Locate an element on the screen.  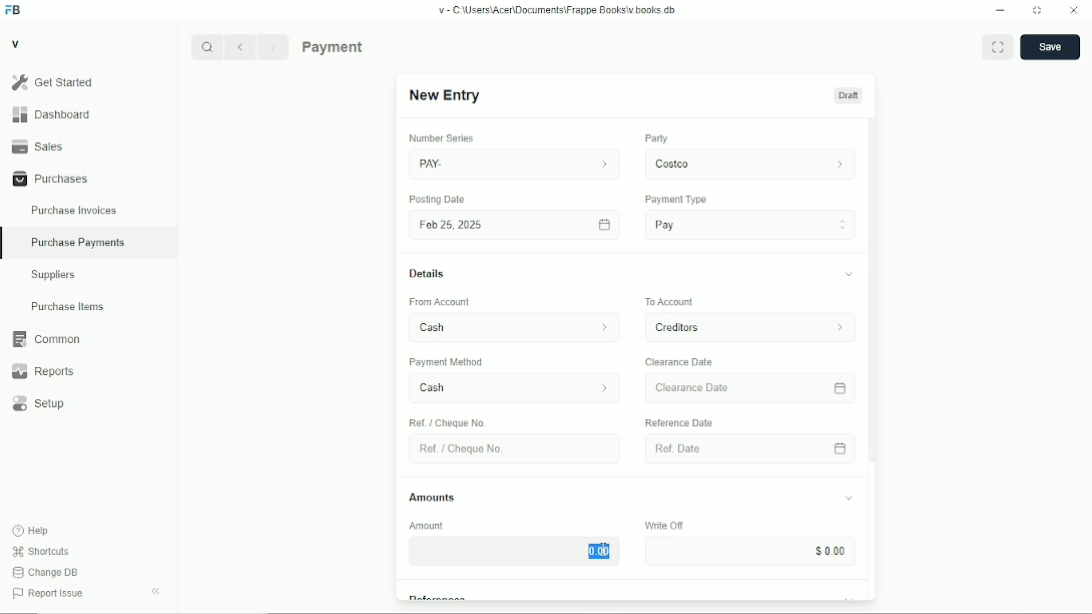
Previous is located at coordinates (240, 47).